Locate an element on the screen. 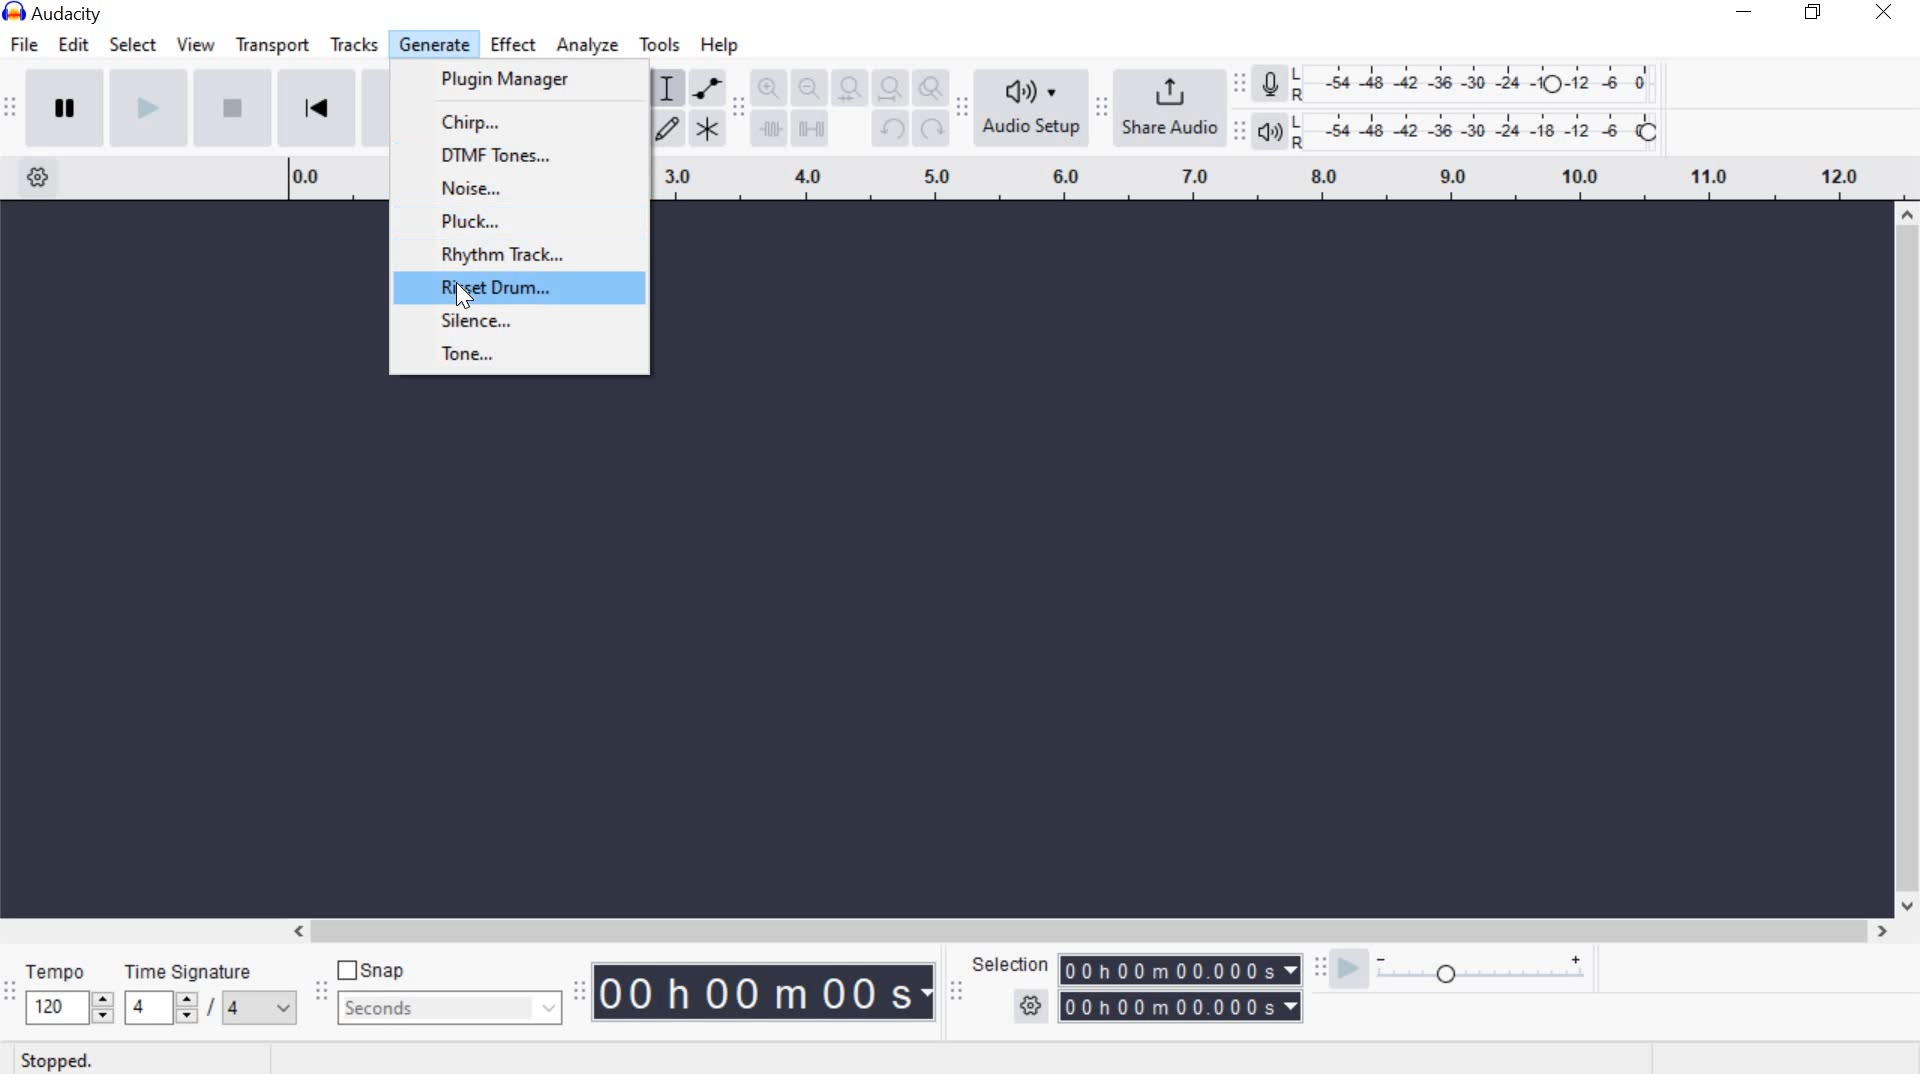 This screenshot has width=1920, height=1074. Play-at-speed toolbar is located at coordinates (1315, 969).